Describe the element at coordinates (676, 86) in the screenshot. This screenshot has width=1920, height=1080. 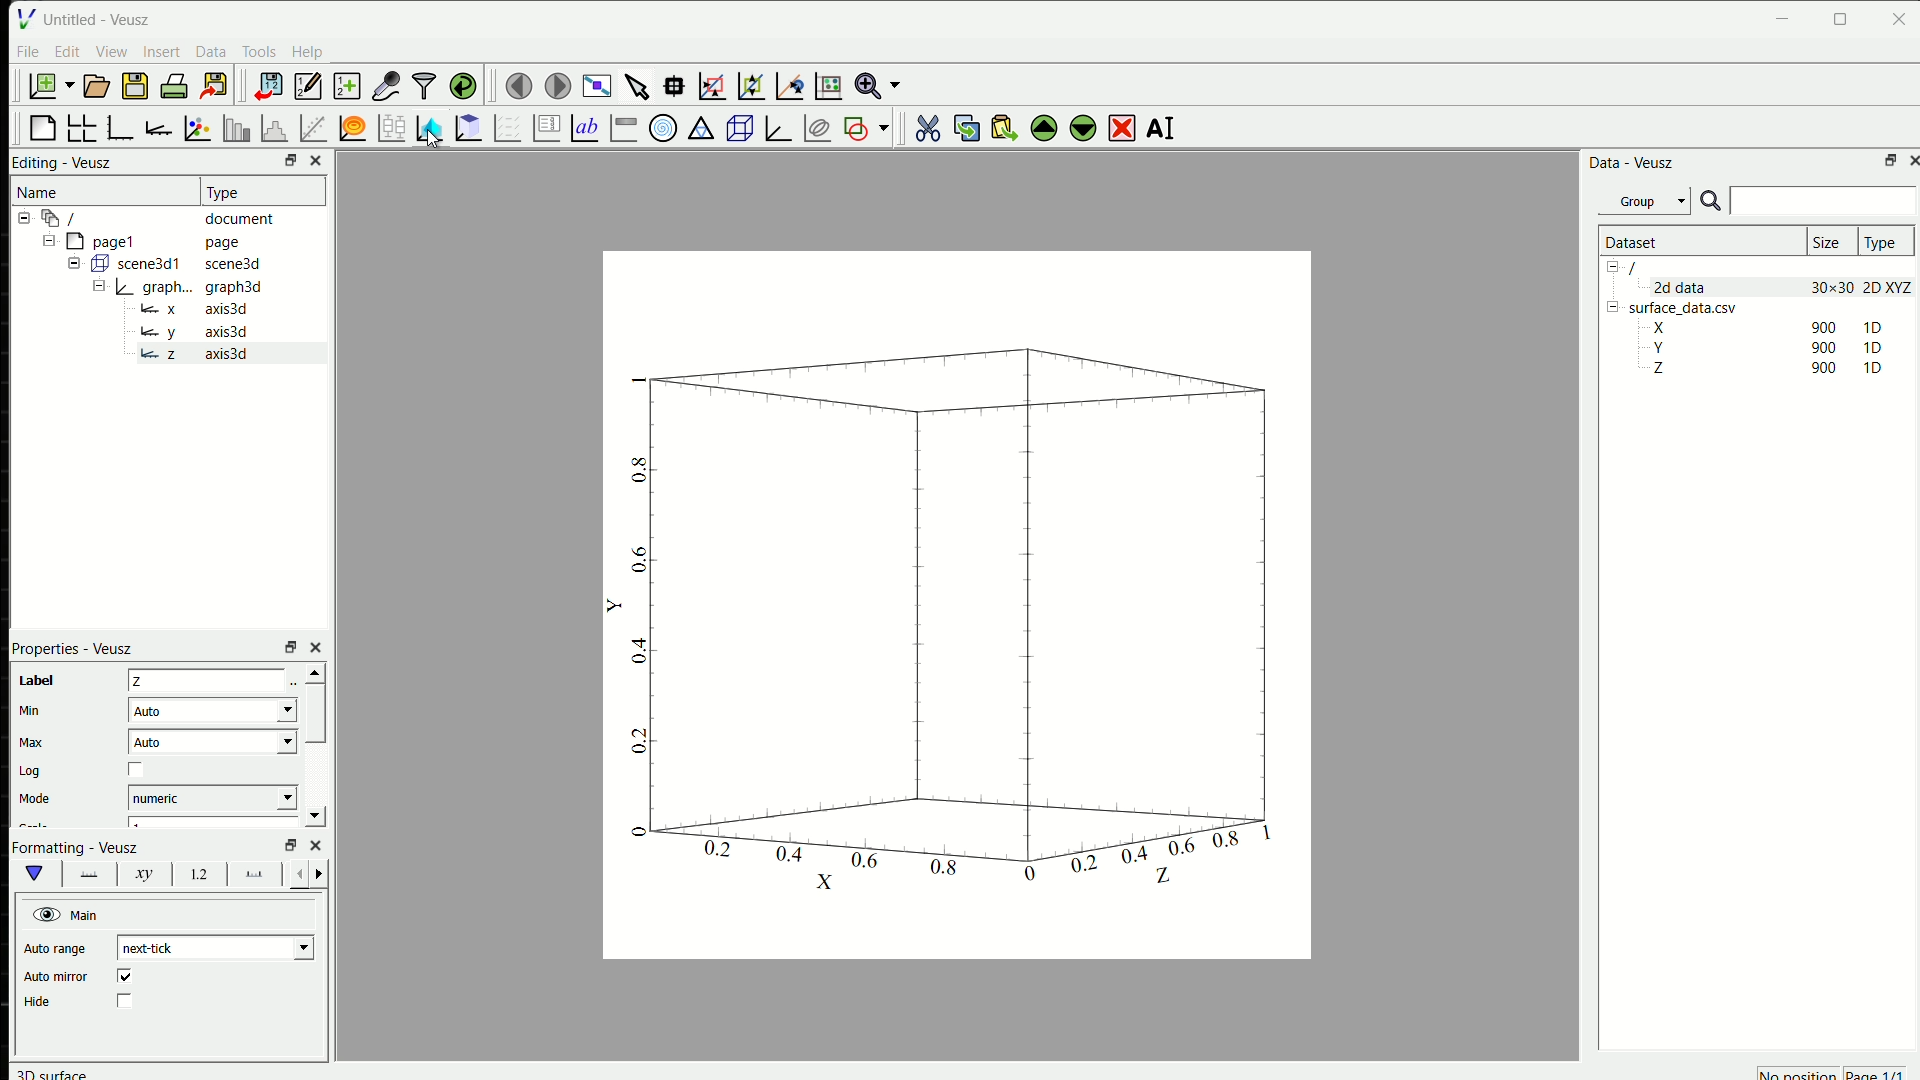
I see `read data points on the graph` at that location.